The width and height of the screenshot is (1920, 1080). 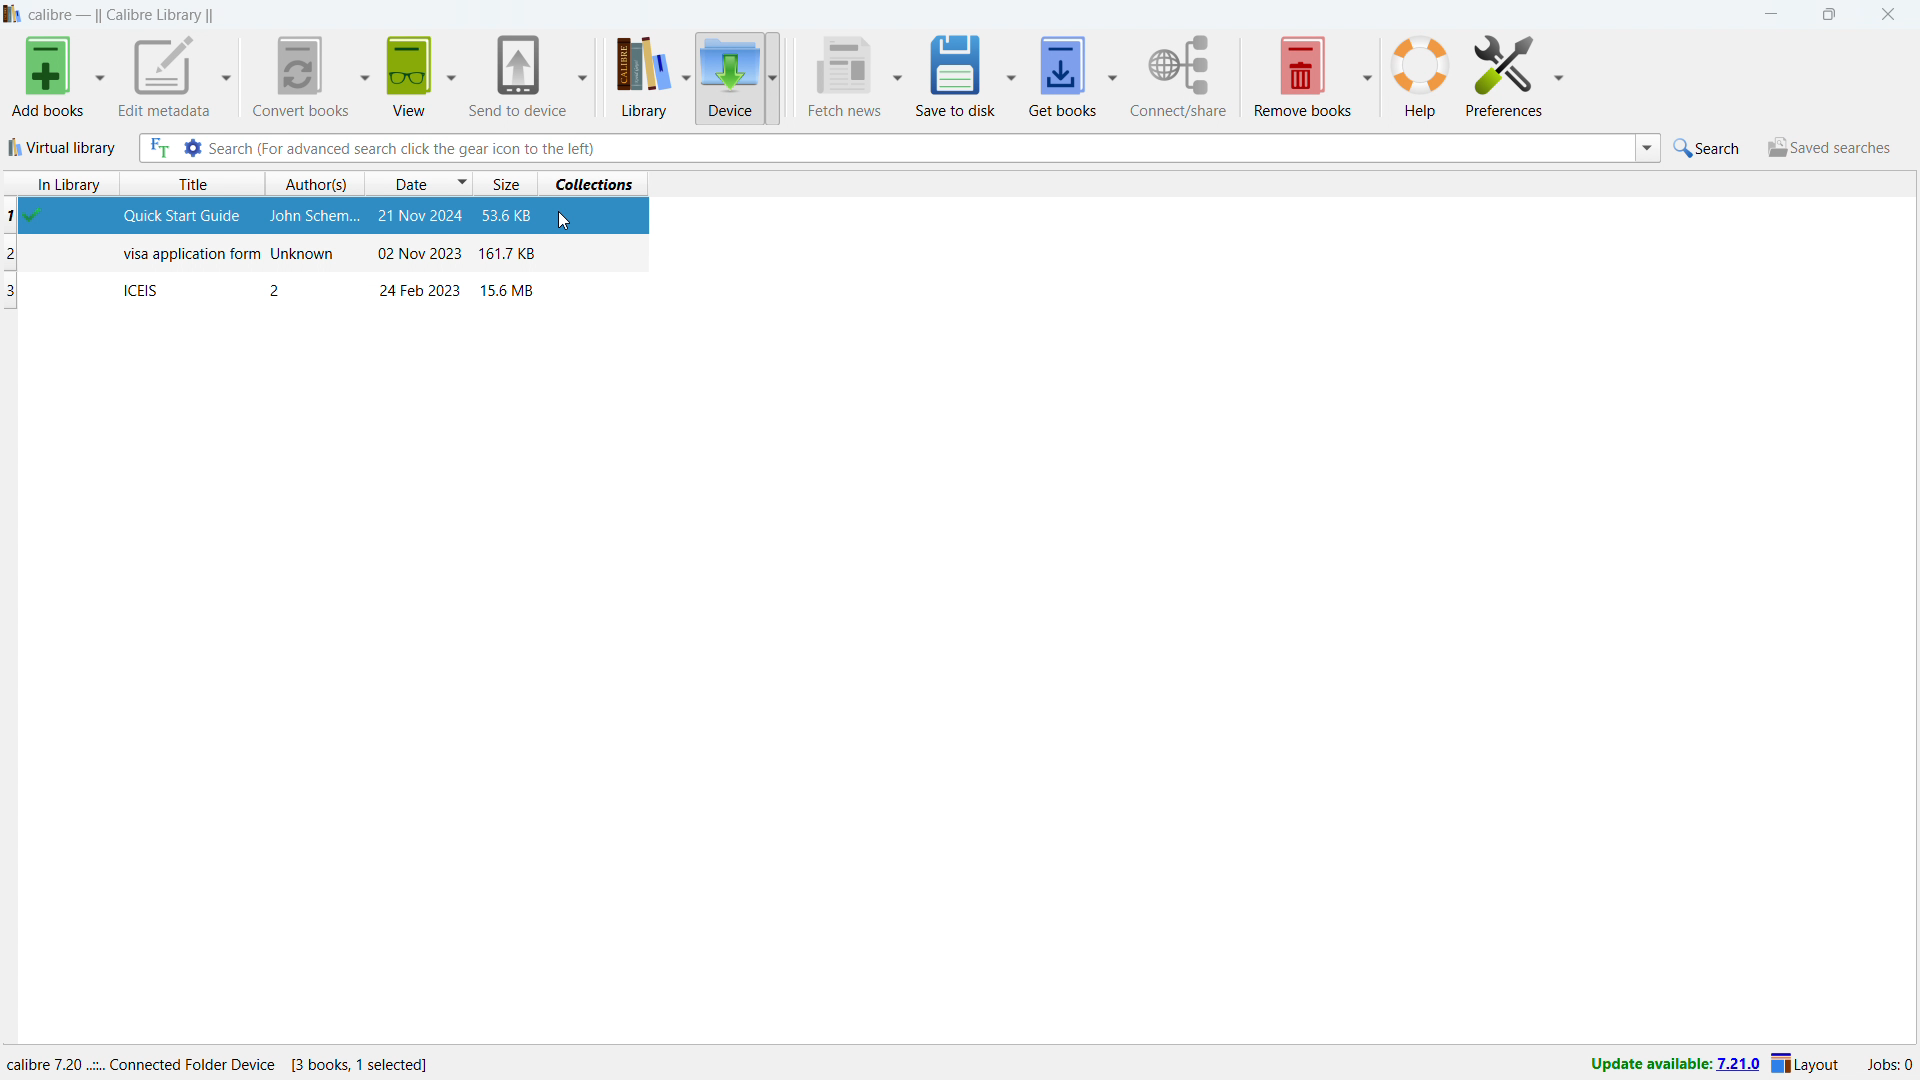 What do you see at coordinates (686, 79) in the screenshot?
I see `library options` at bounding box center [686, 79].